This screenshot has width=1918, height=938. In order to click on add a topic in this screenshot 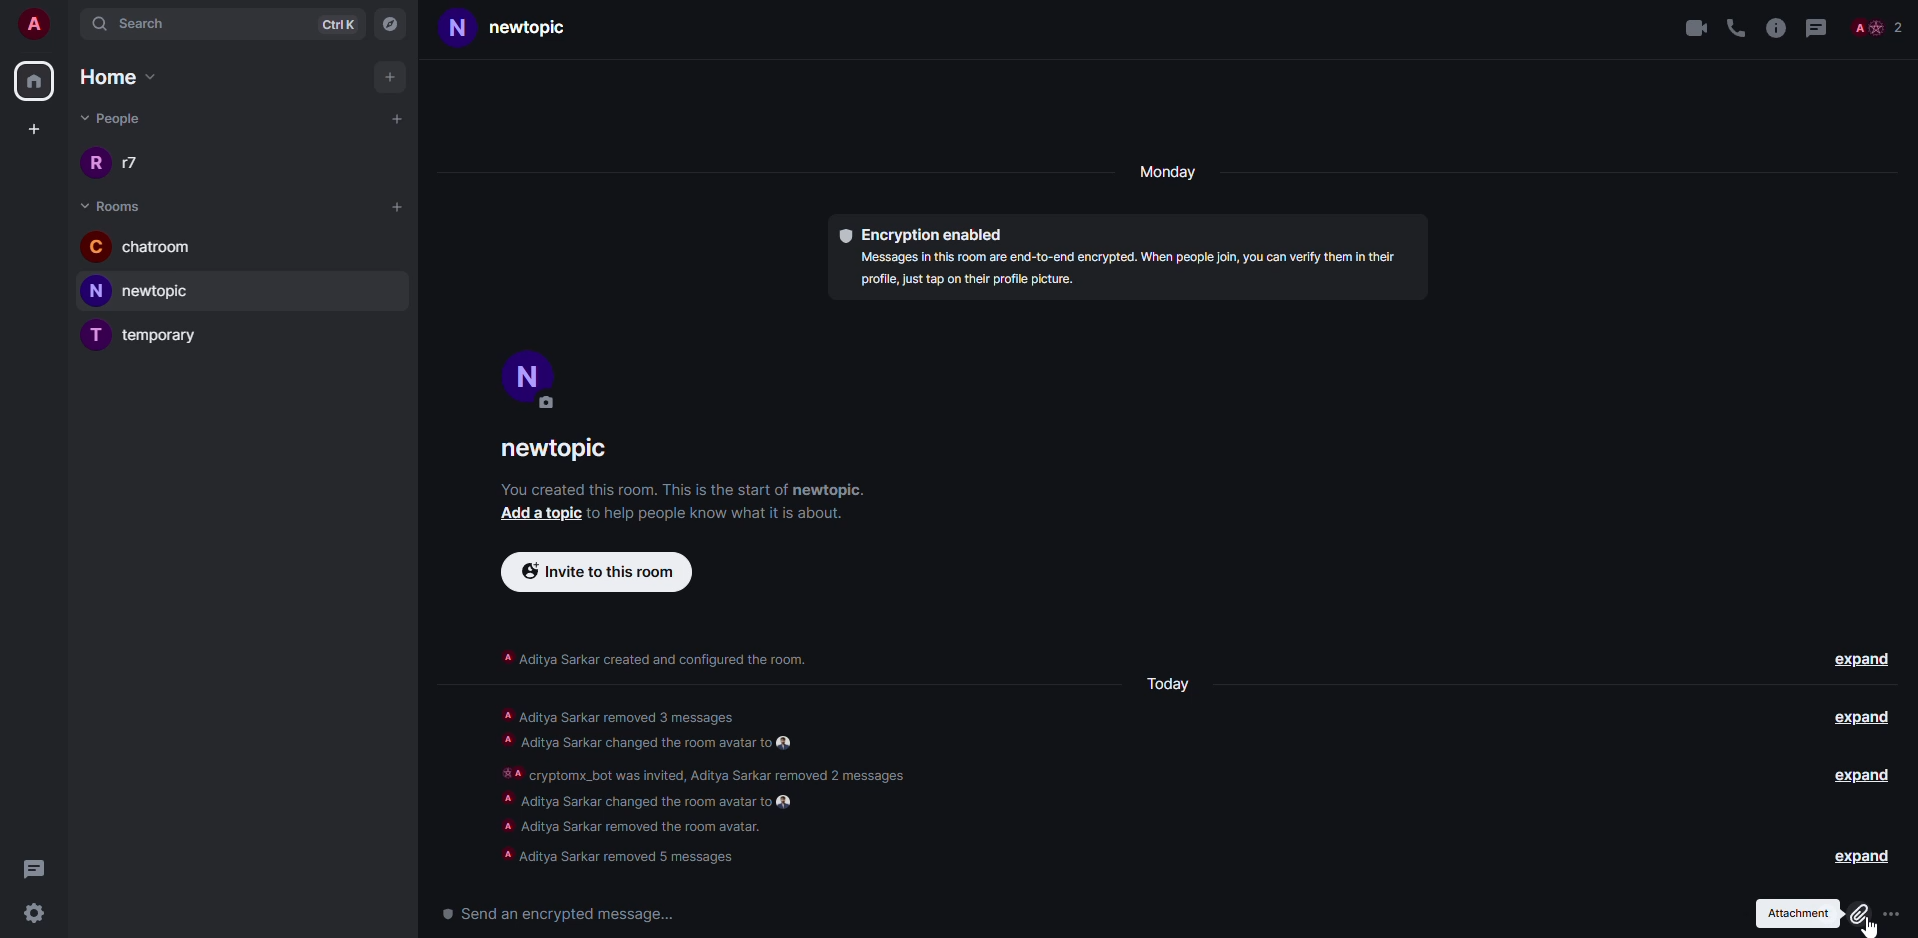, I will do `click(537, 514)`.